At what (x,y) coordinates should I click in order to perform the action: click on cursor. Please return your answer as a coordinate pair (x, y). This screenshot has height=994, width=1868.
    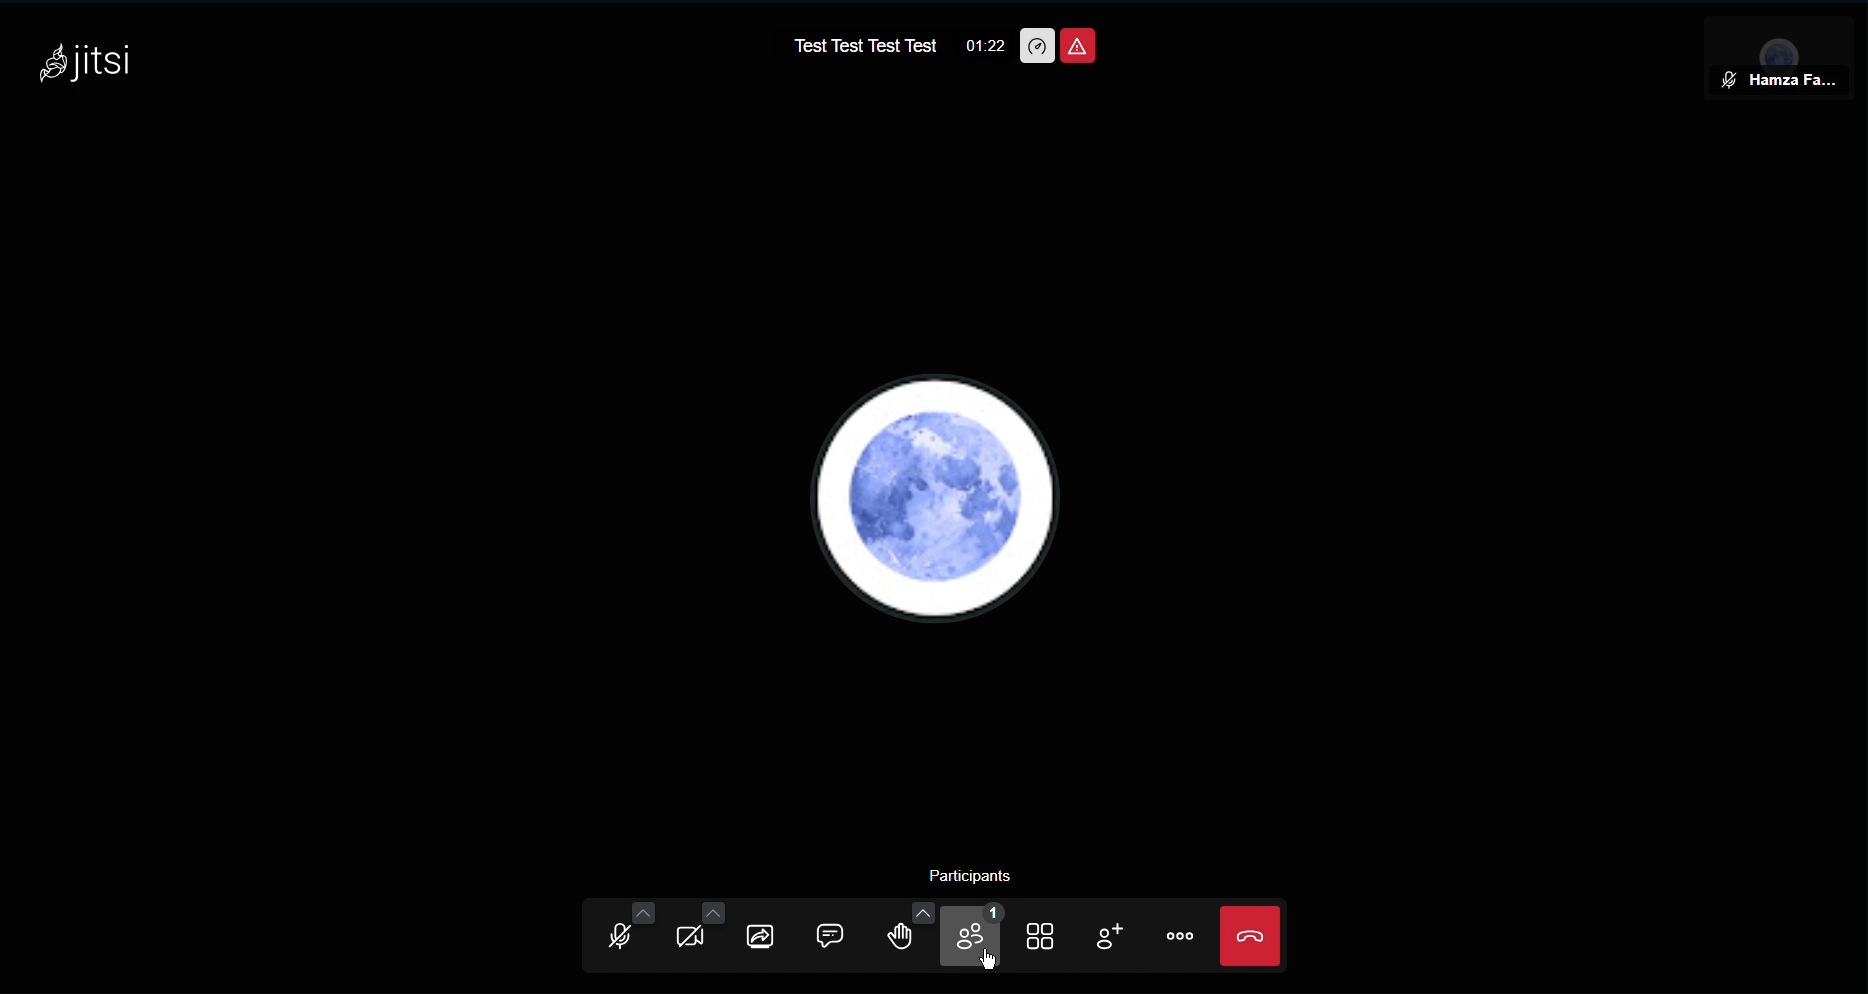
    Looking at the image, I should click on (992, 963).